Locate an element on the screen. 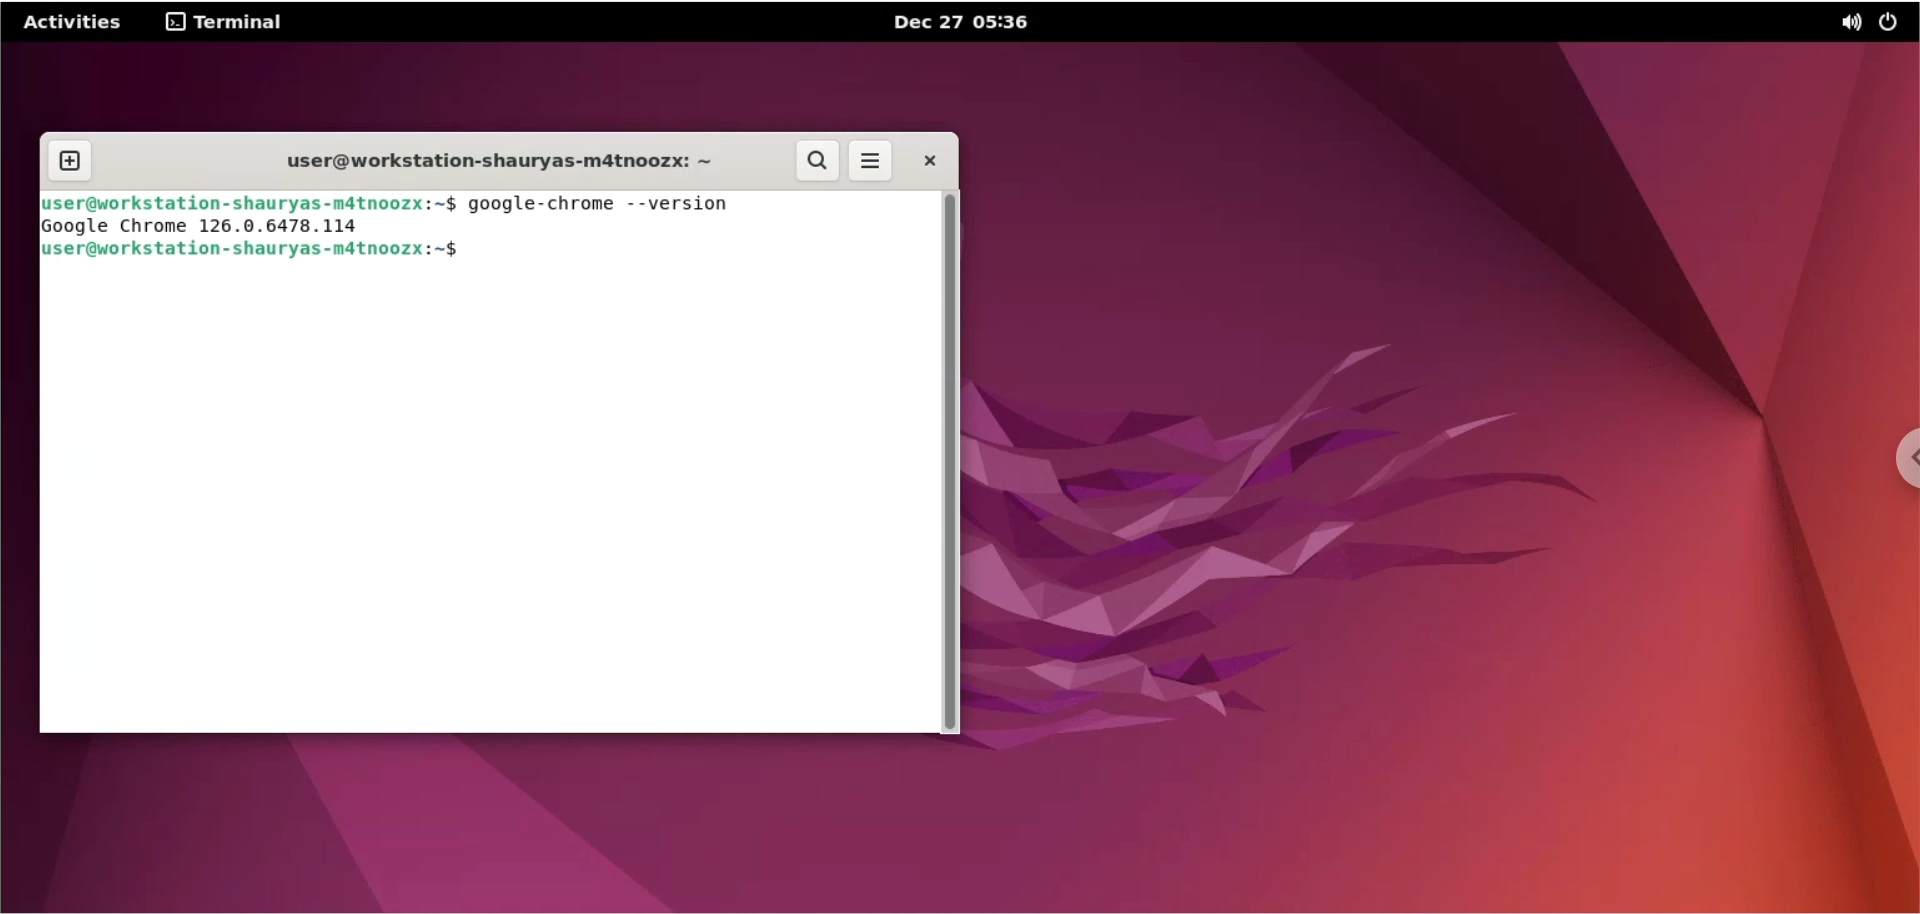  user@workstation-shauryas-m4tnoozx: ~$ is located at coordinates (273, 250).